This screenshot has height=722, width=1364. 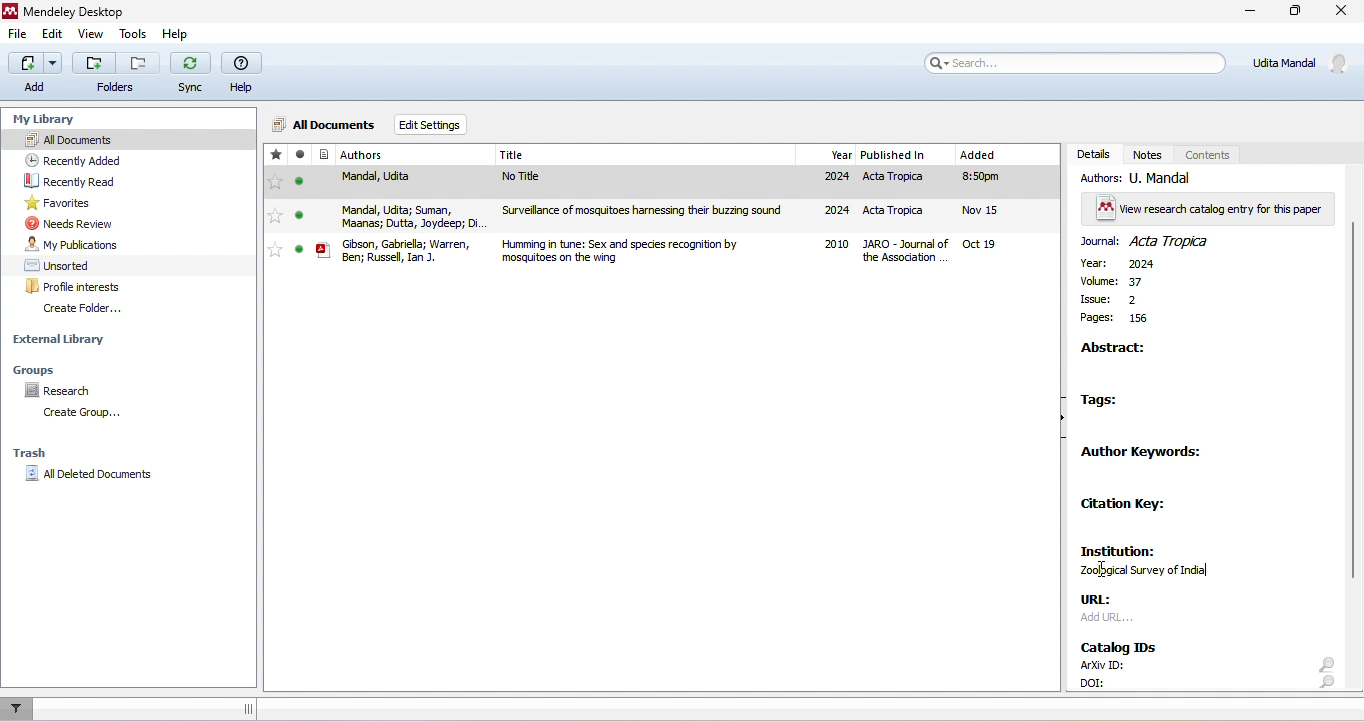 I want to click on zoological survey of india, so click(x=1154, y=573).